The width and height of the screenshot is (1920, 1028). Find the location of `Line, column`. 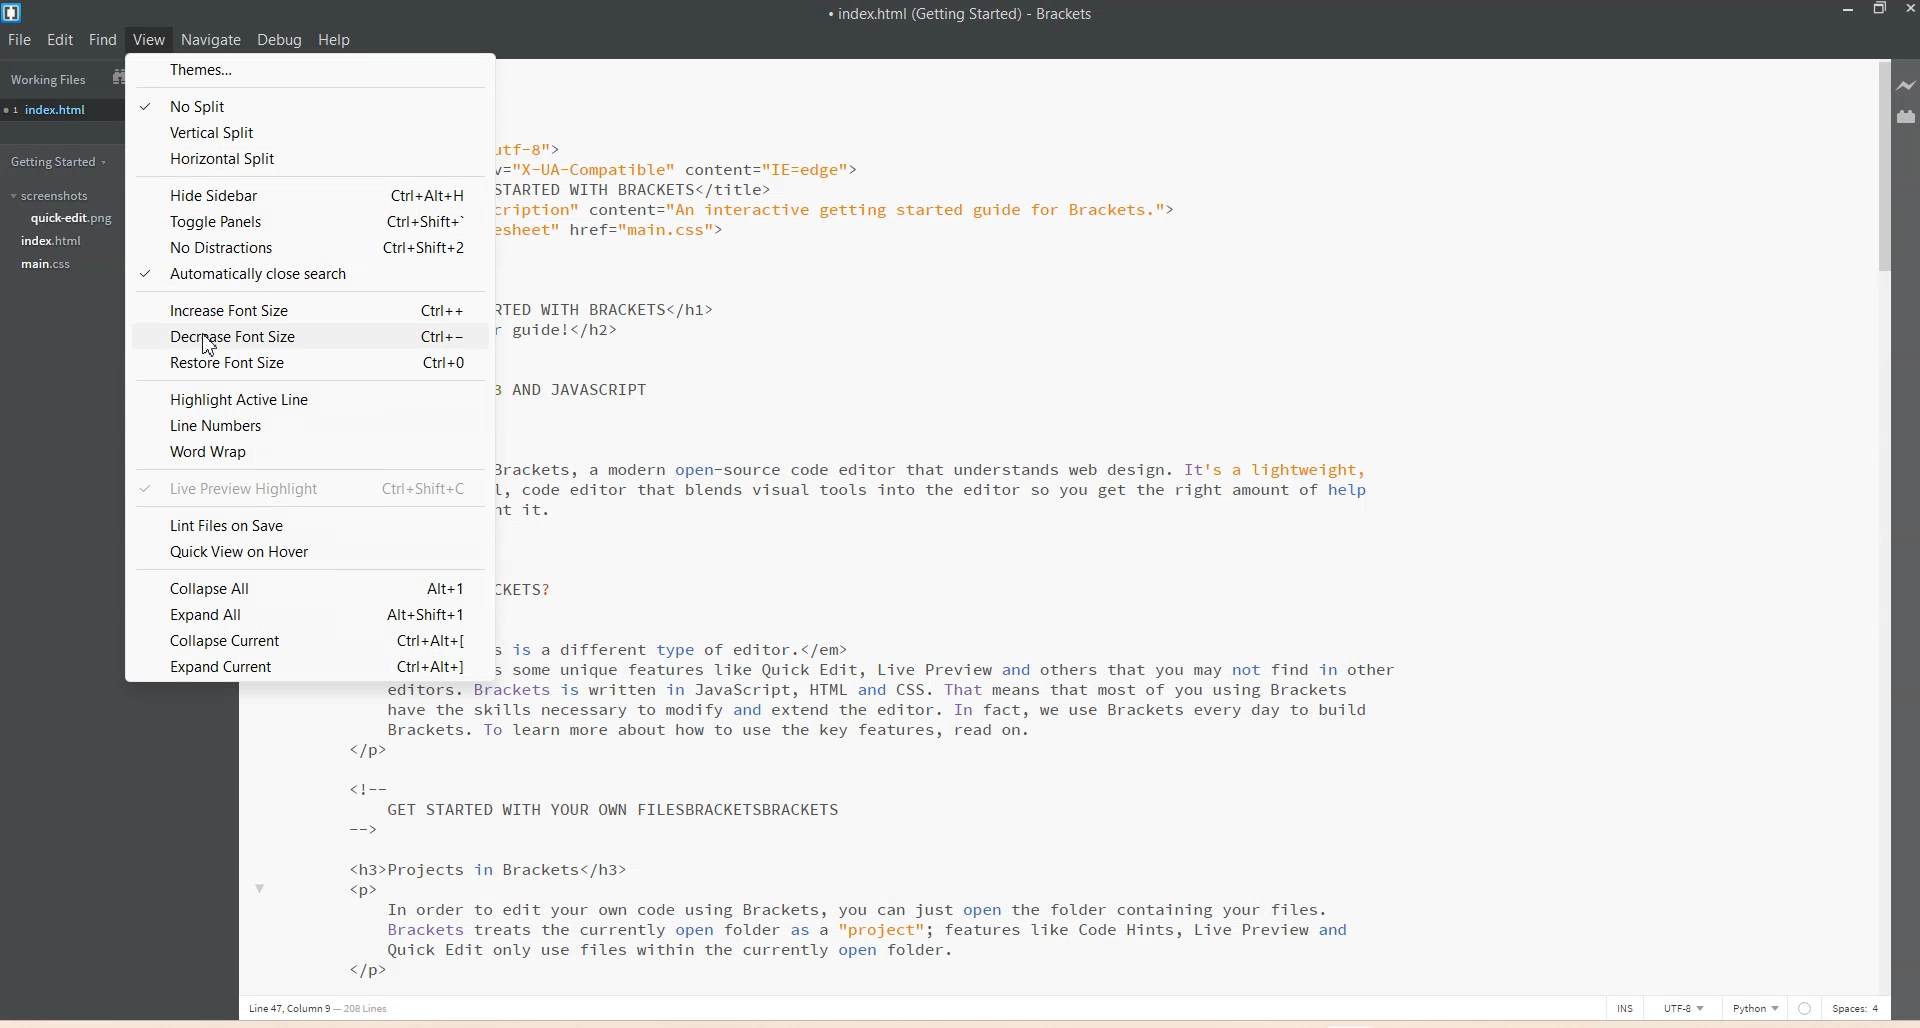

Line, column is located at coordinates (322, 1011).